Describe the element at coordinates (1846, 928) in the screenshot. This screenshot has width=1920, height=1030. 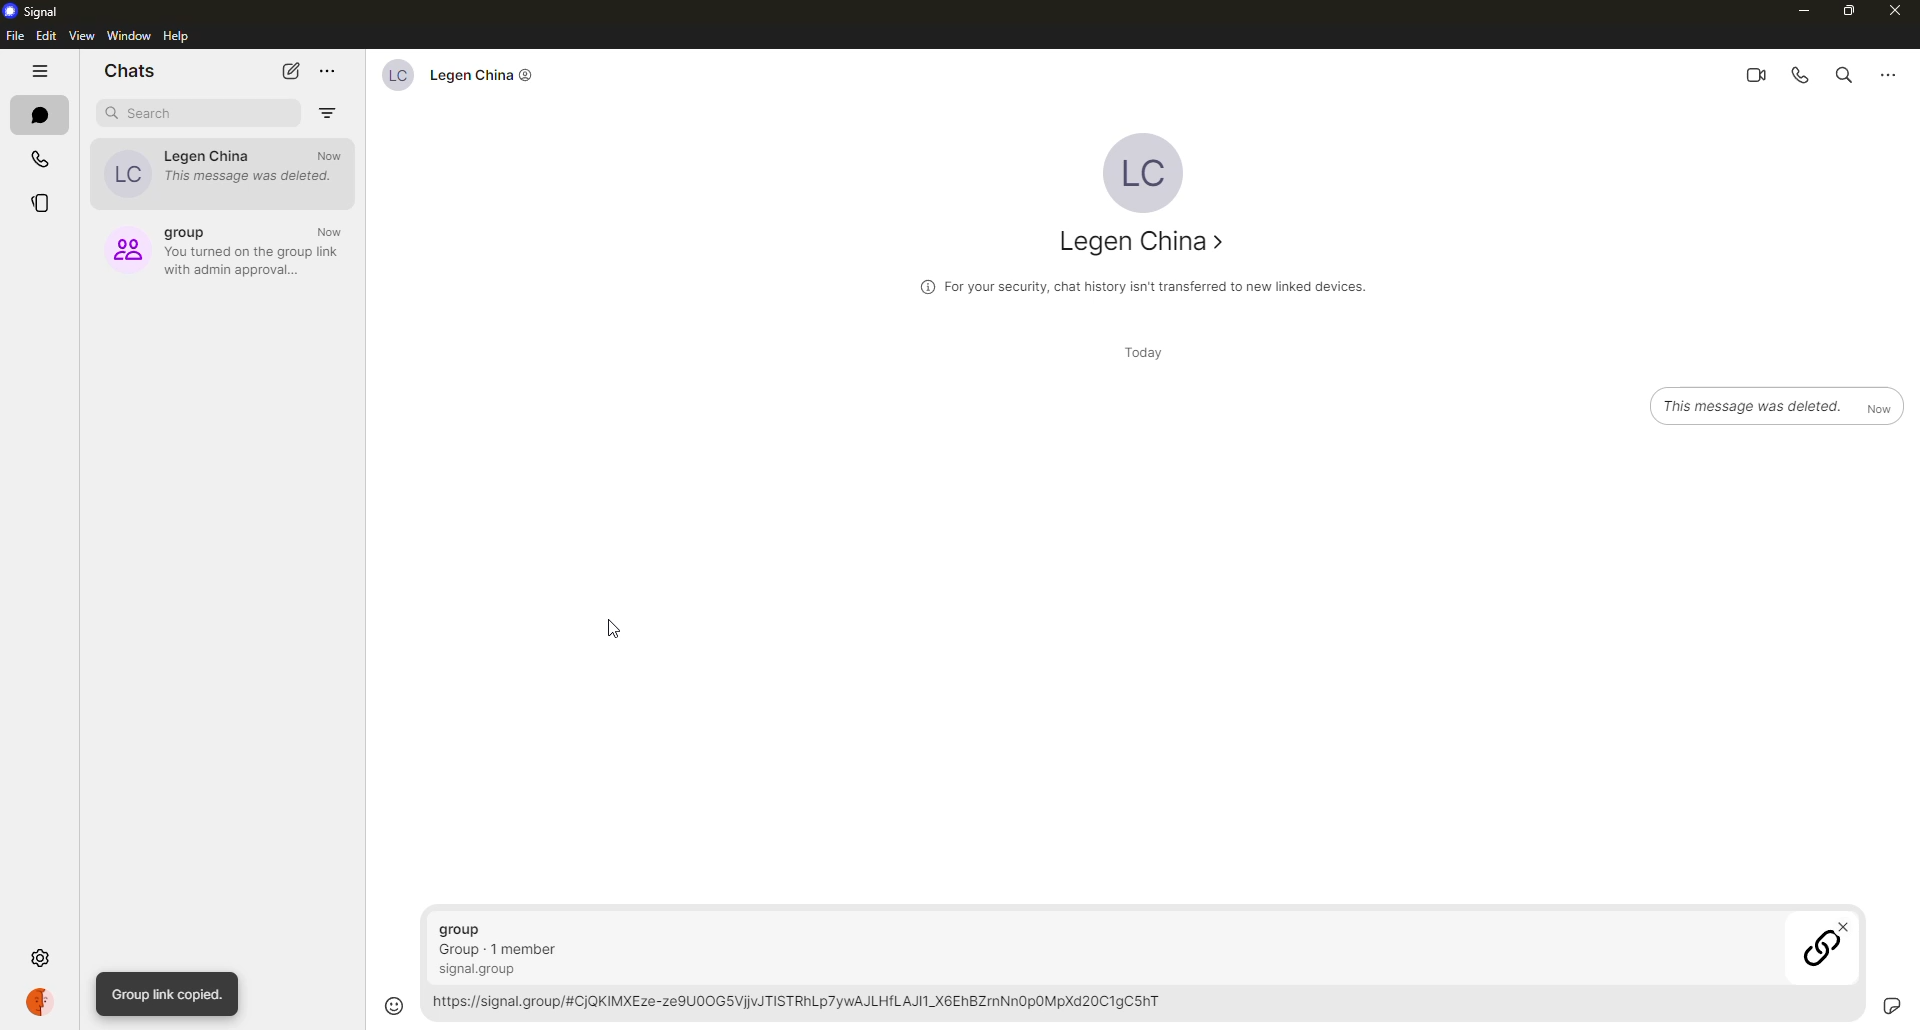
I see `close` at that location.